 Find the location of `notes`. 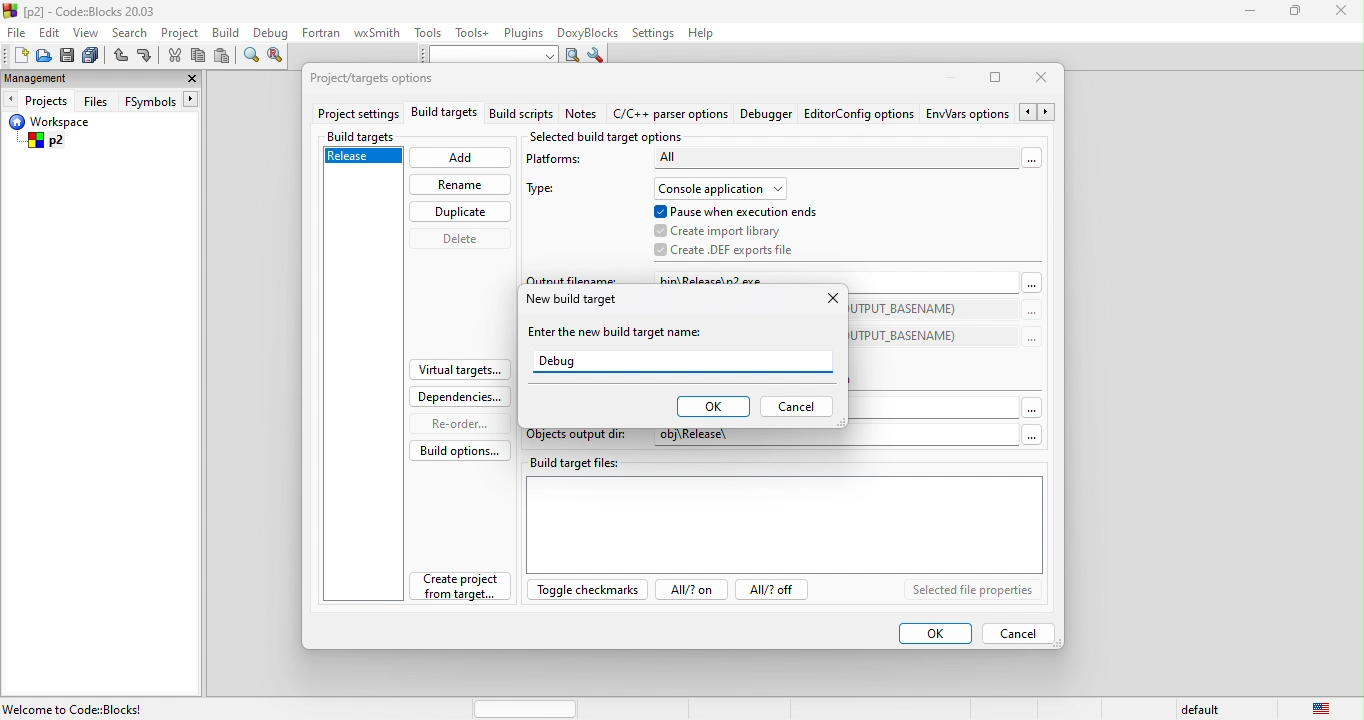

notes is located at coordinates (582, 113).